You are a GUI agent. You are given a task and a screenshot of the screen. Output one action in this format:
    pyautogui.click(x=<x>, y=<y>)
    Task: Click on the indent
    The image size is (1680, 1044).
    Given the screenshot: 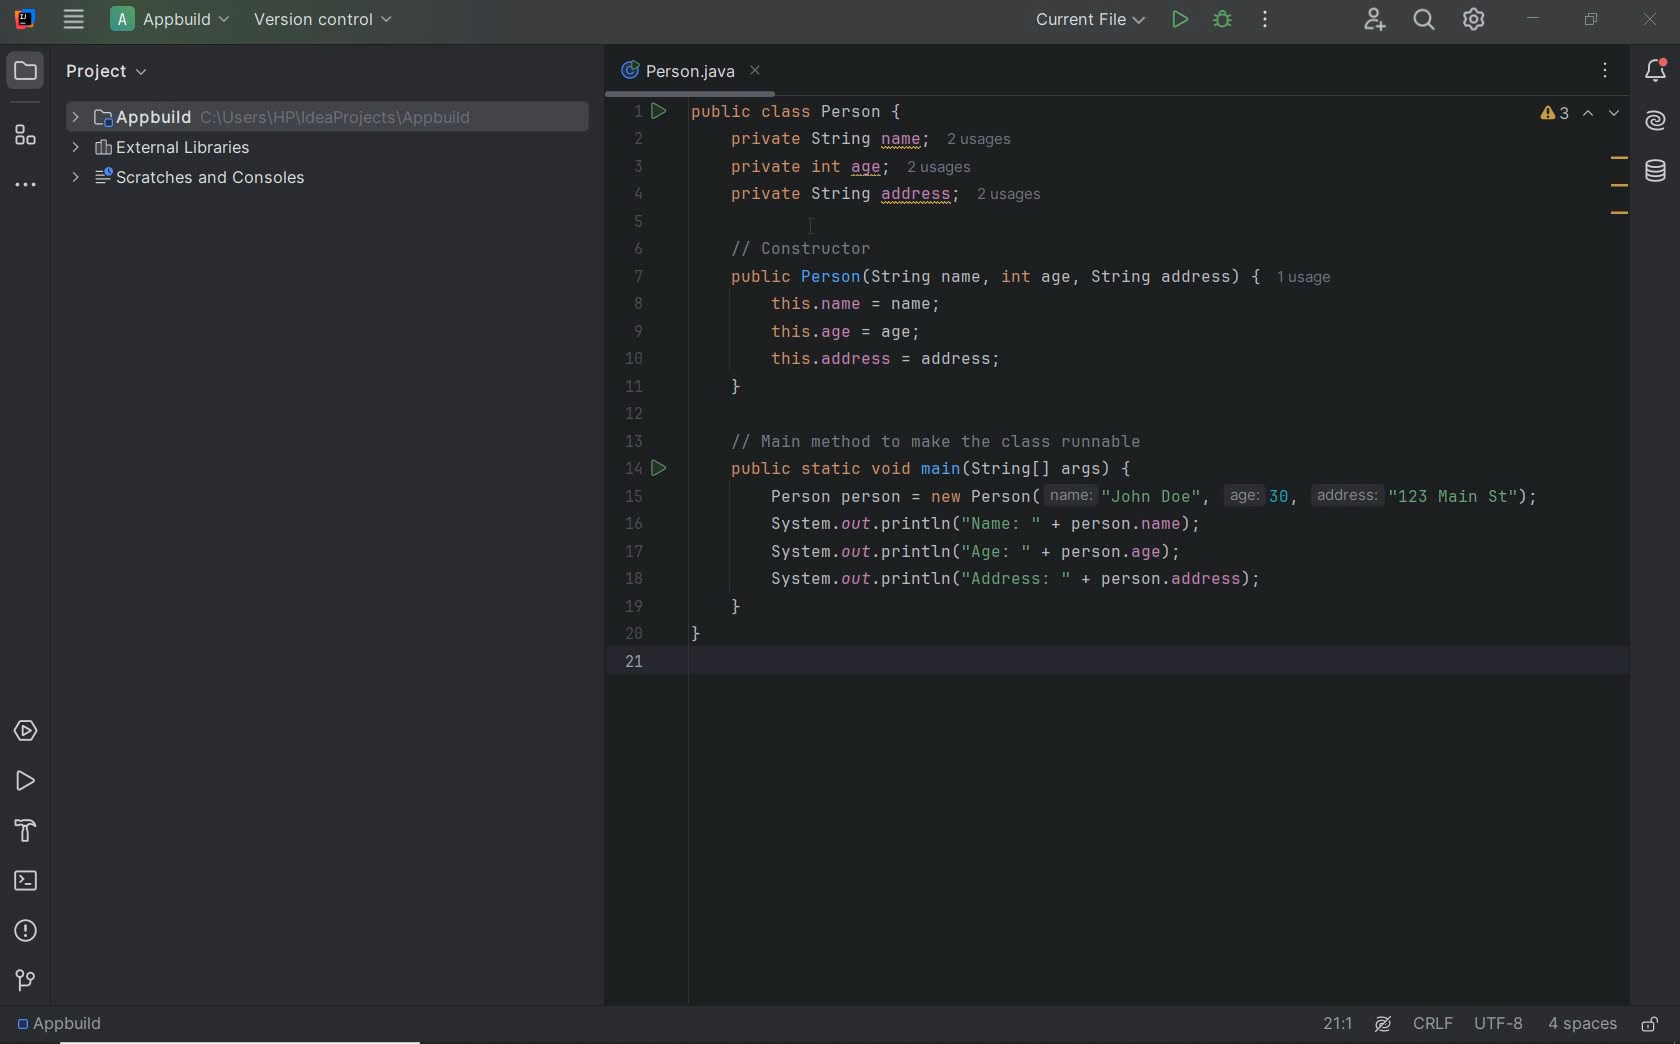 What is the action you would take?
    pyautogui.click(x=1581, y=1023)
    